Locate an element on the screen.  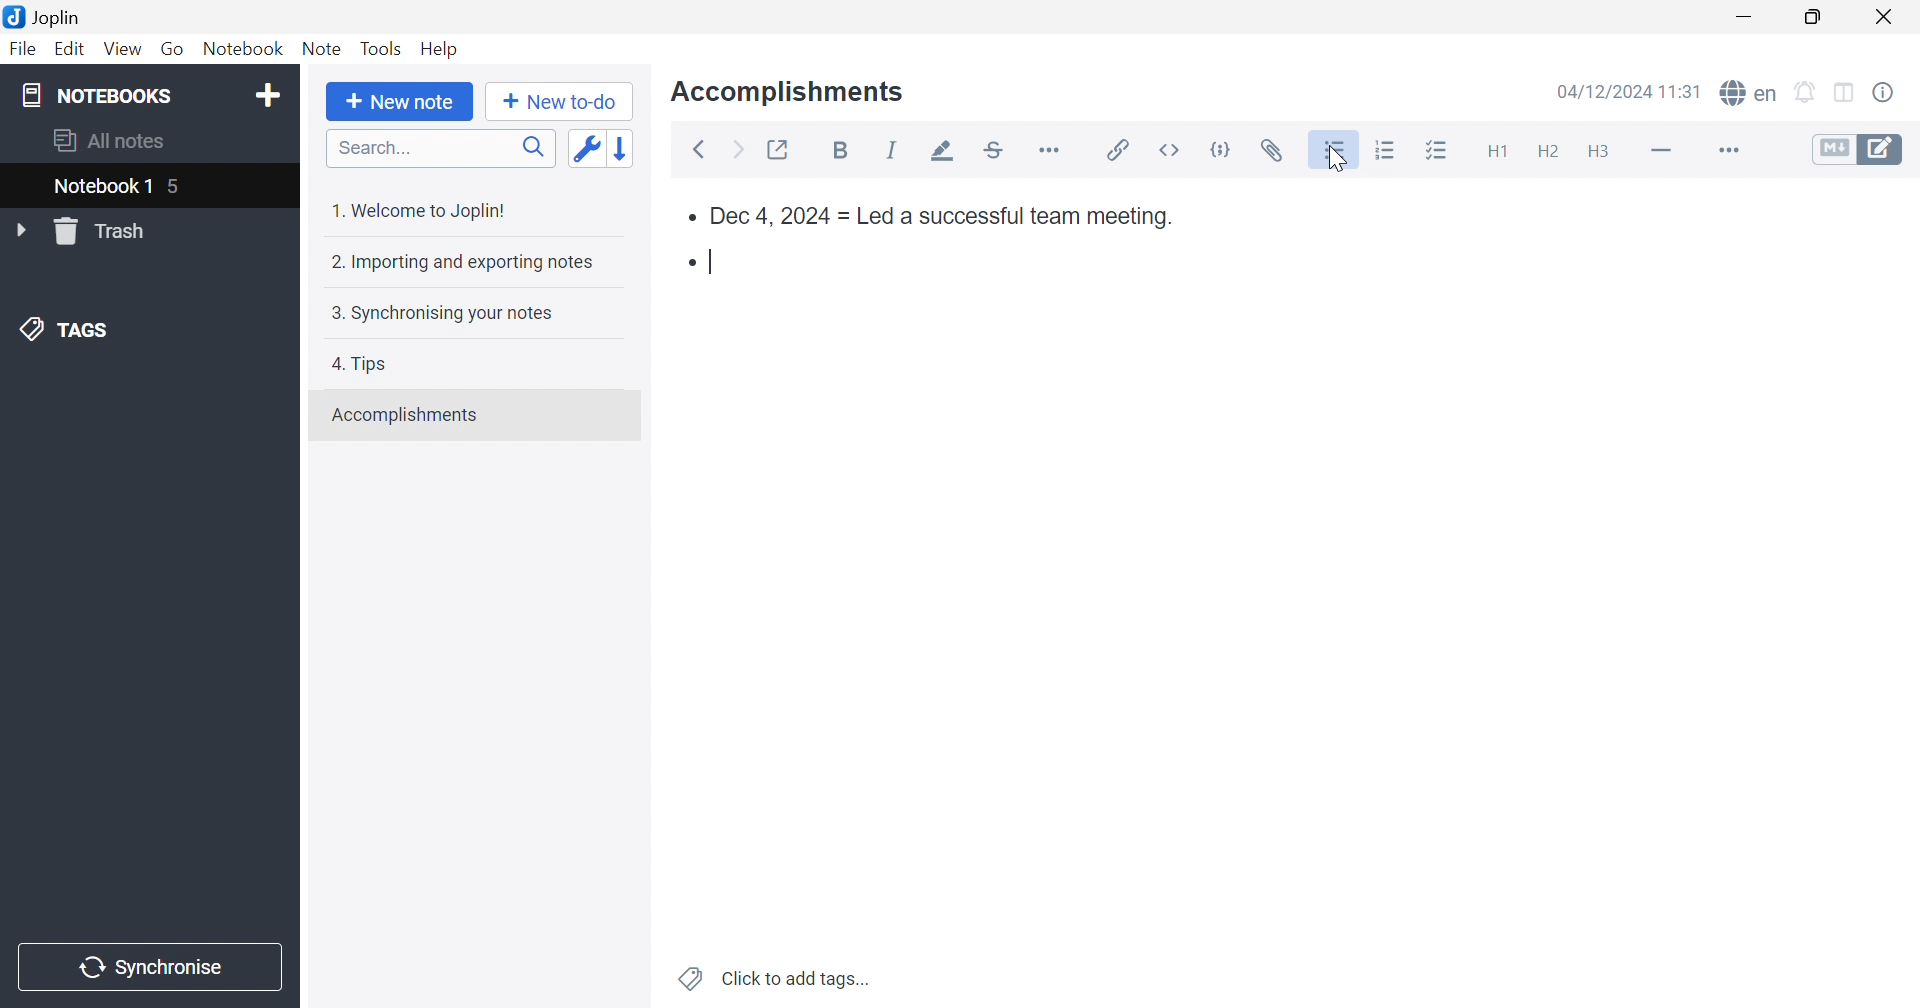
View is located at coordinates (121, 50).